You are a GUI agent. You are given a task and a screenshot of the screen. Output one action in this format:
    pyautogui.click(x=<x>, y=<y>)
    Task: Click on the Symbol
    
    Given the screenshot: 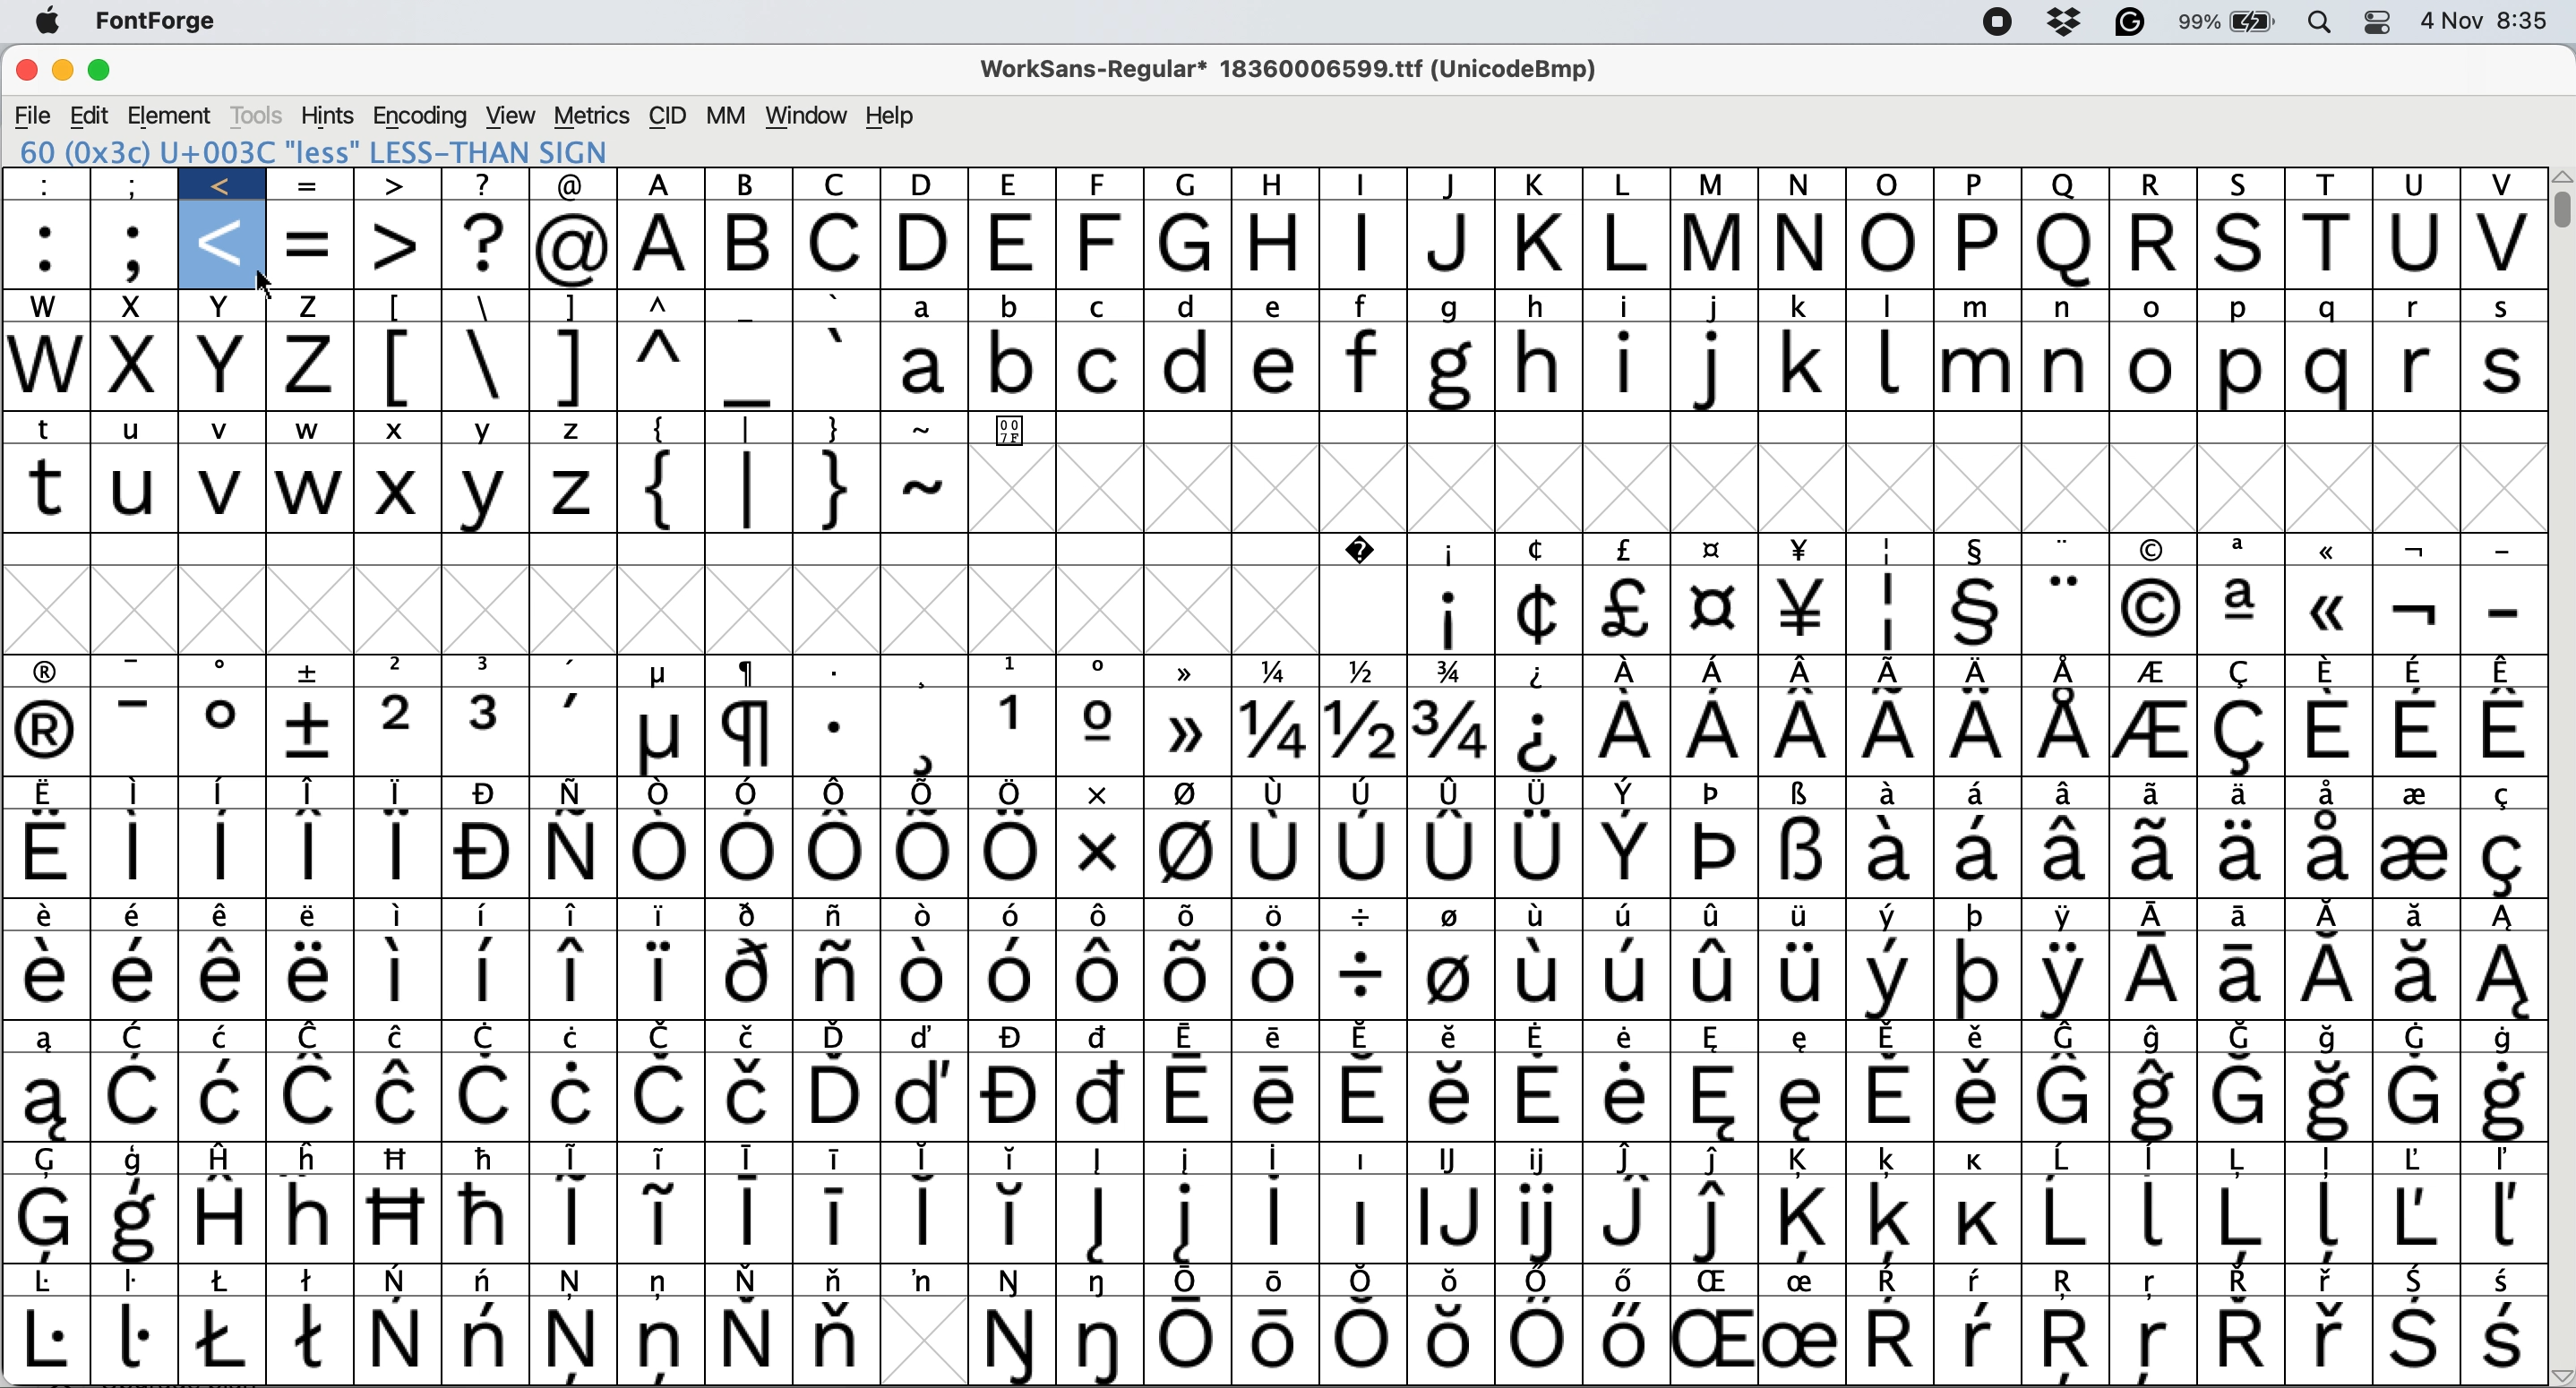 What is the action you would take?
    pyautogui.click(x=2414, y=1339)
    